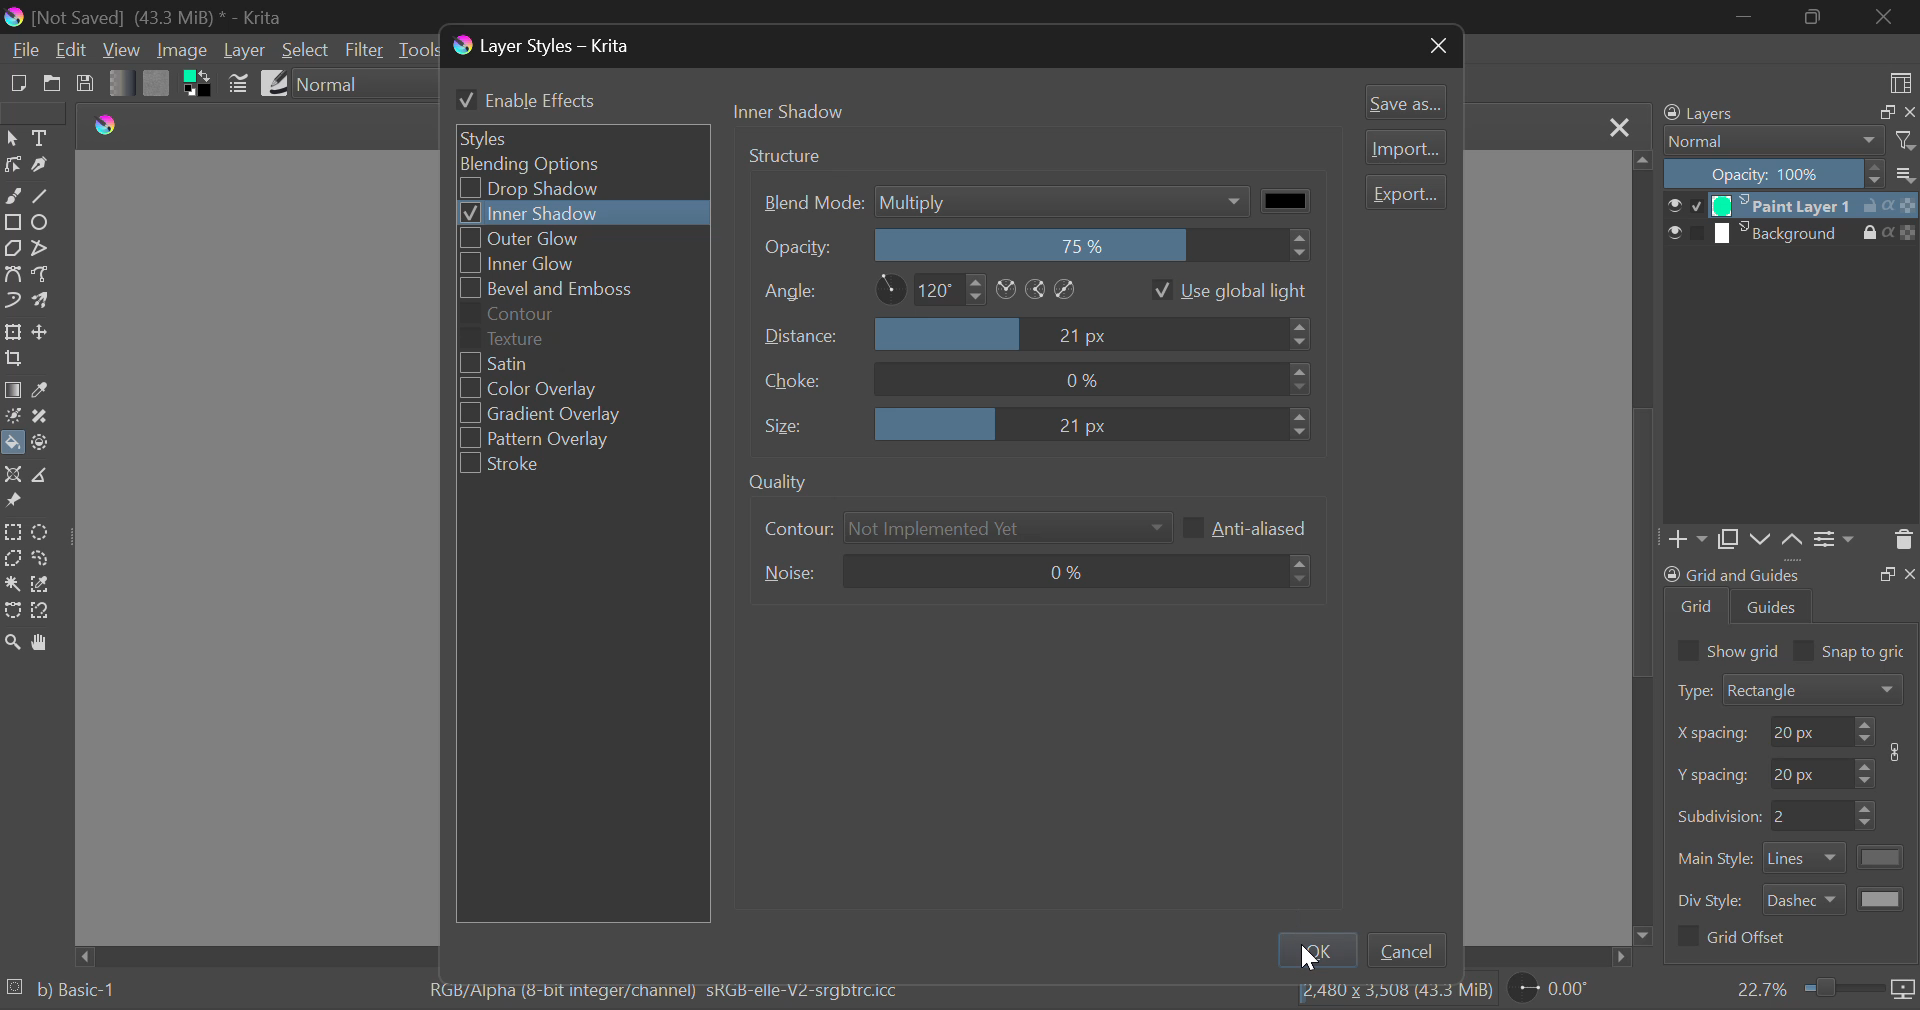  I want to click on file size, so click(1439, 988).